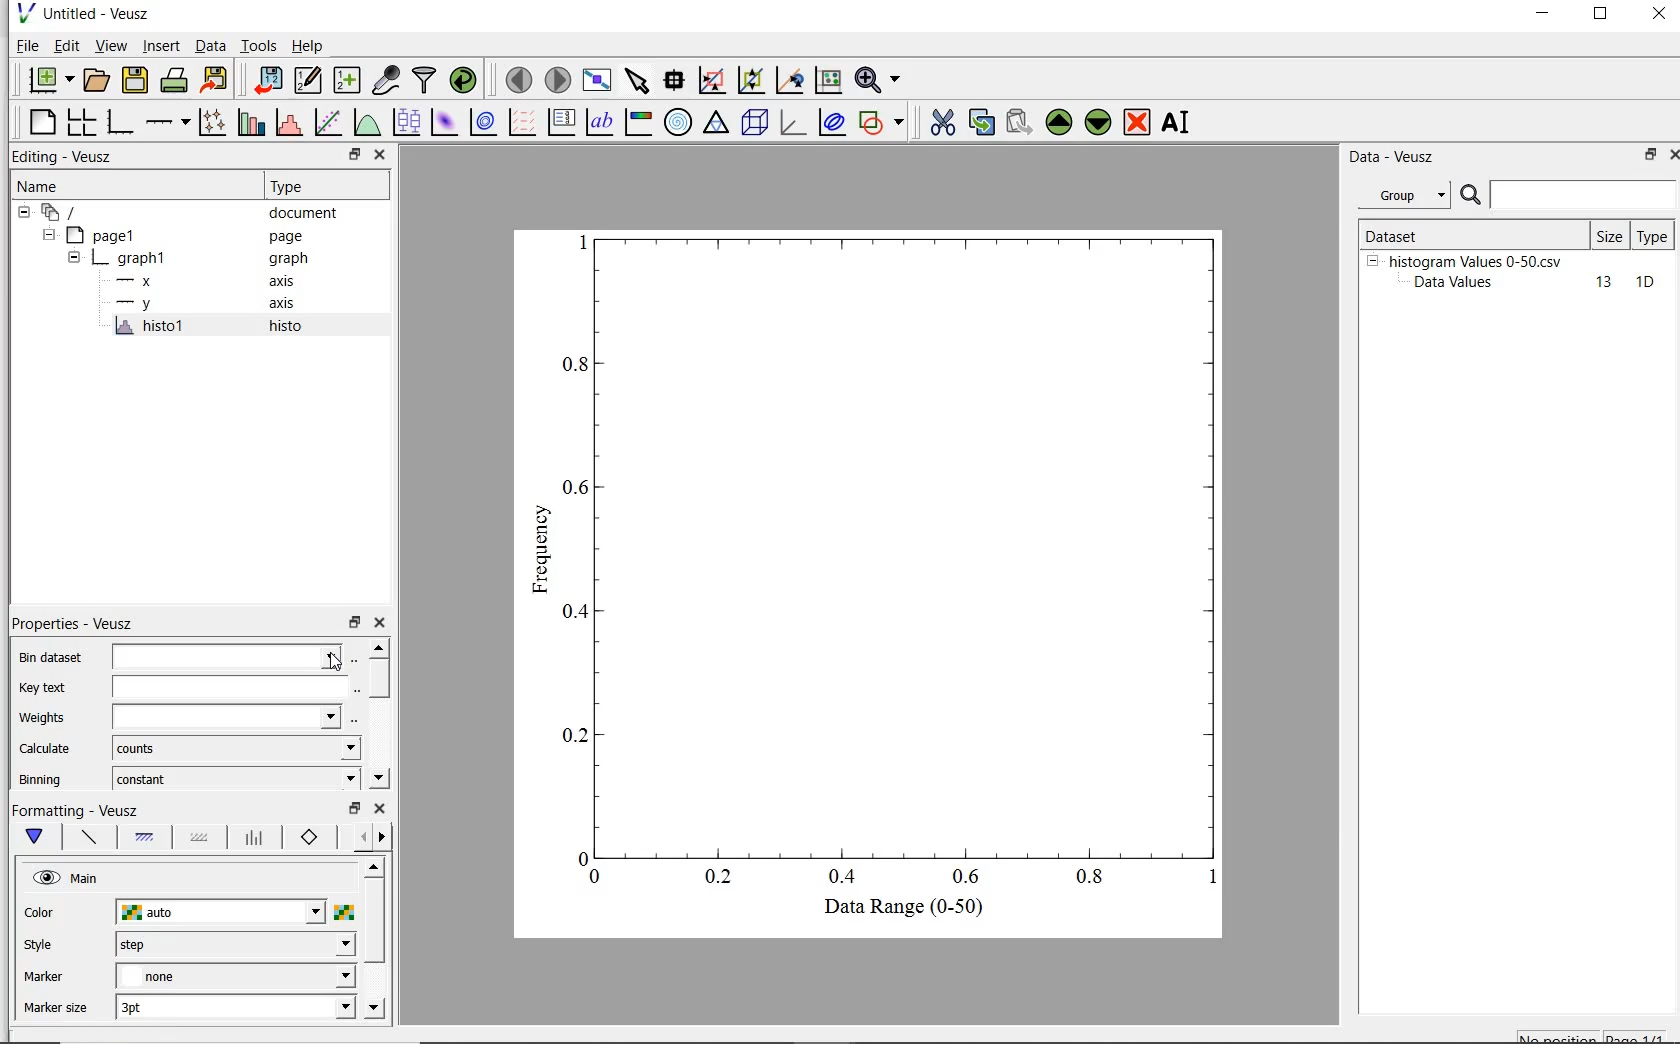 This screenshot has height=1044, width=1680. I want to click on help, so click(311, 46).